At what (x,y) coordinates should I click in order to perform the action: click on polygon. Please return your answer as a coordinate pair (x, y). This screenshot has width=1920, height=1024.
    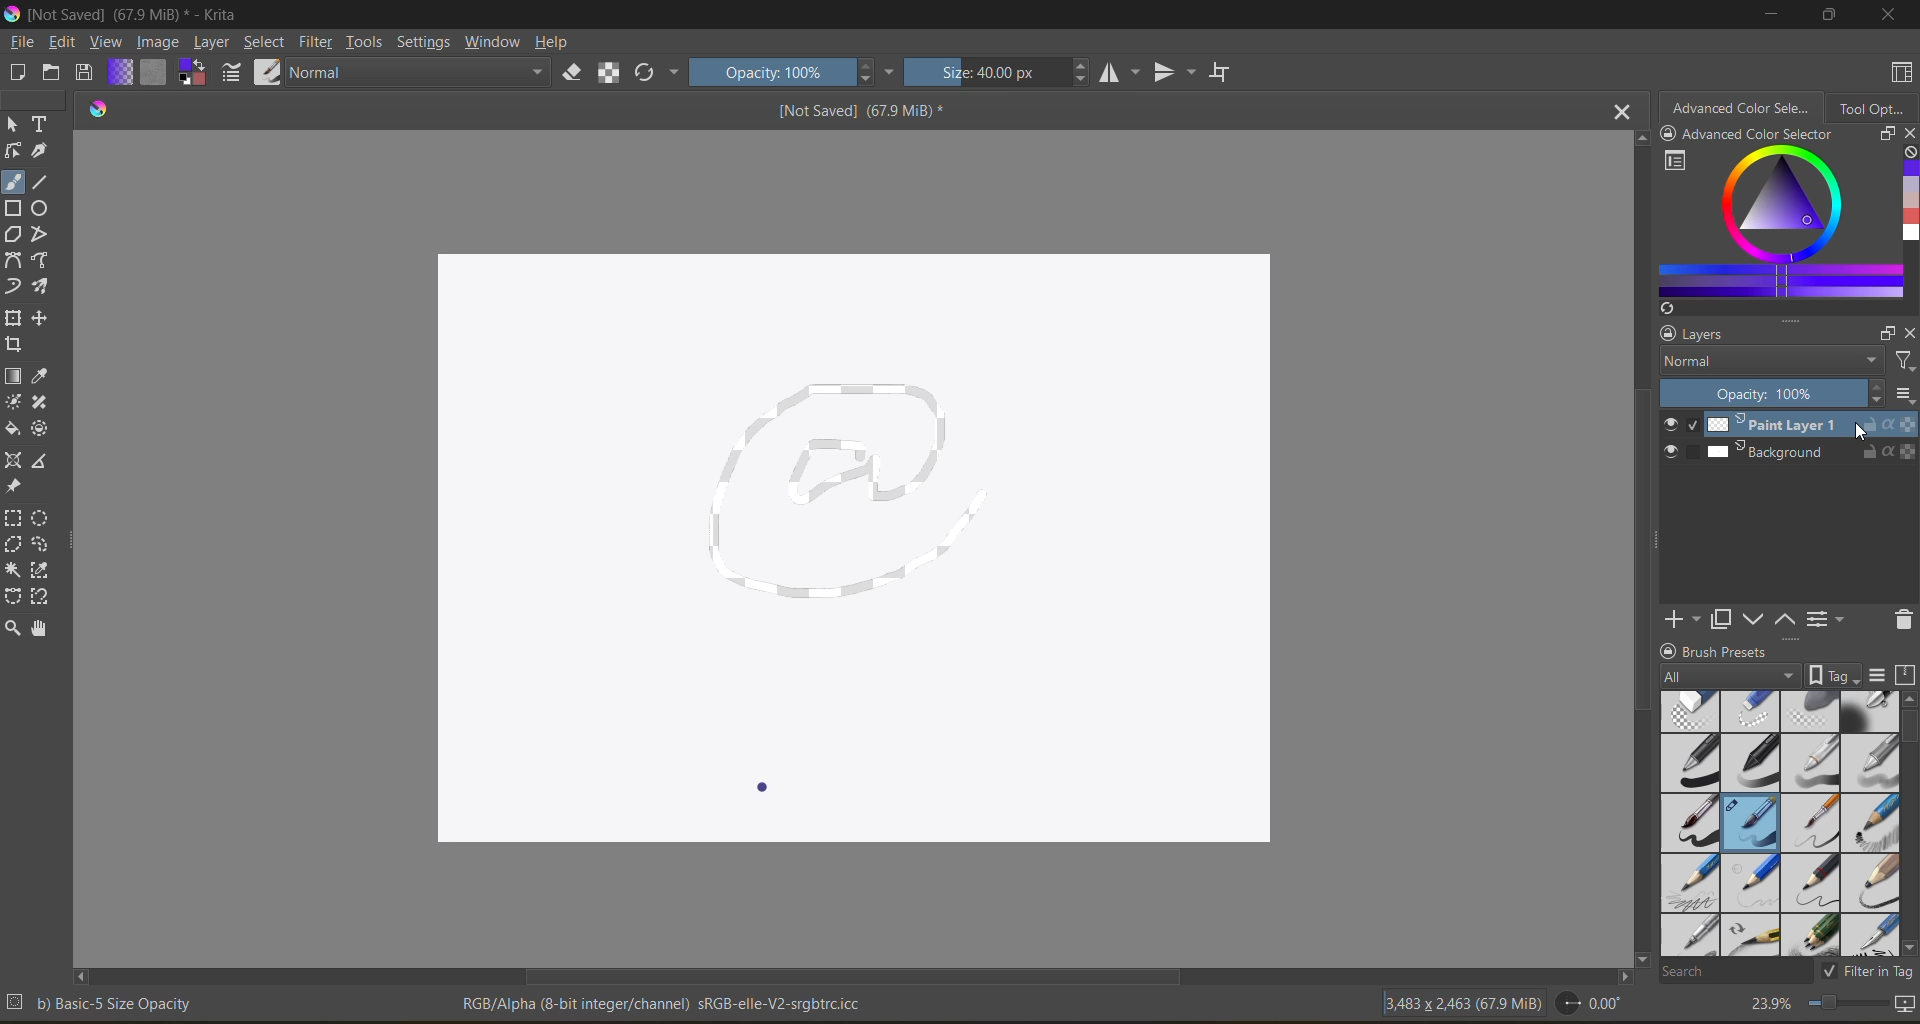
    Looking at the image, I should click on (13, 235).